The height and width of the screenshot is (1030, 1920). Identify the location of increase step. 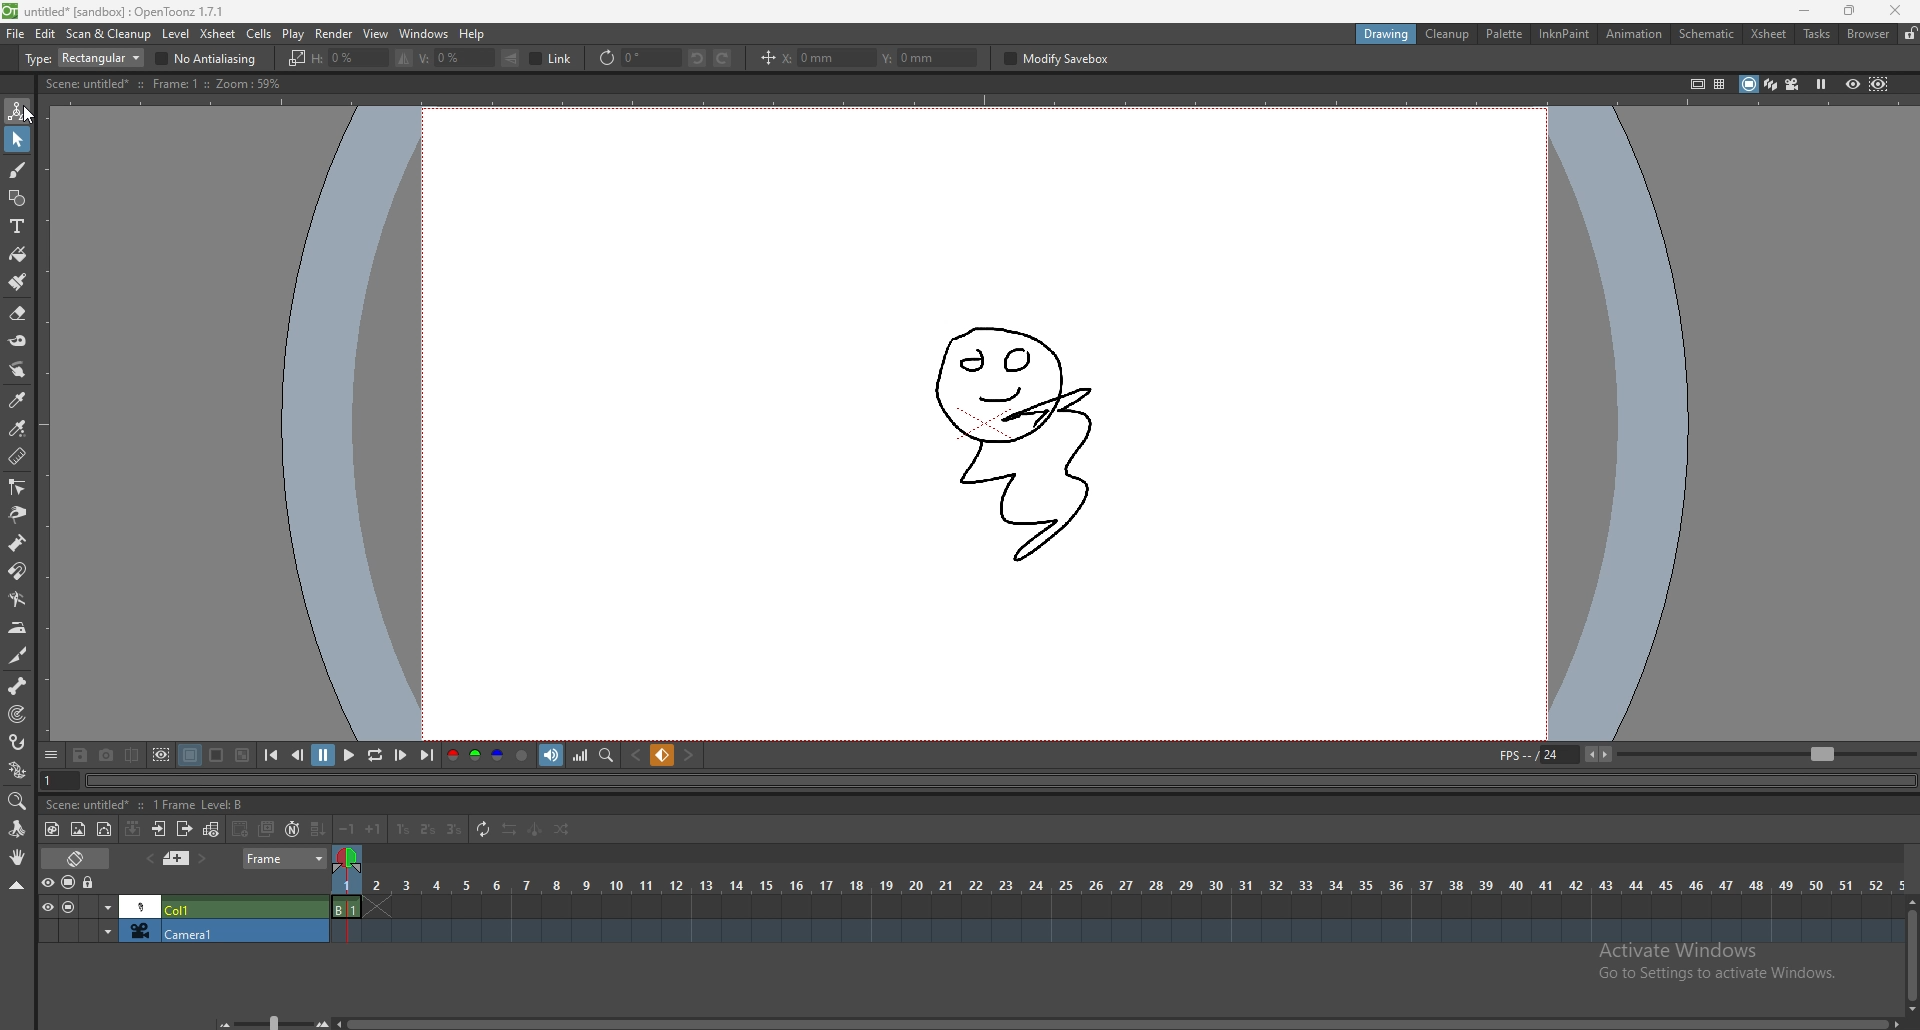
(376, 828).